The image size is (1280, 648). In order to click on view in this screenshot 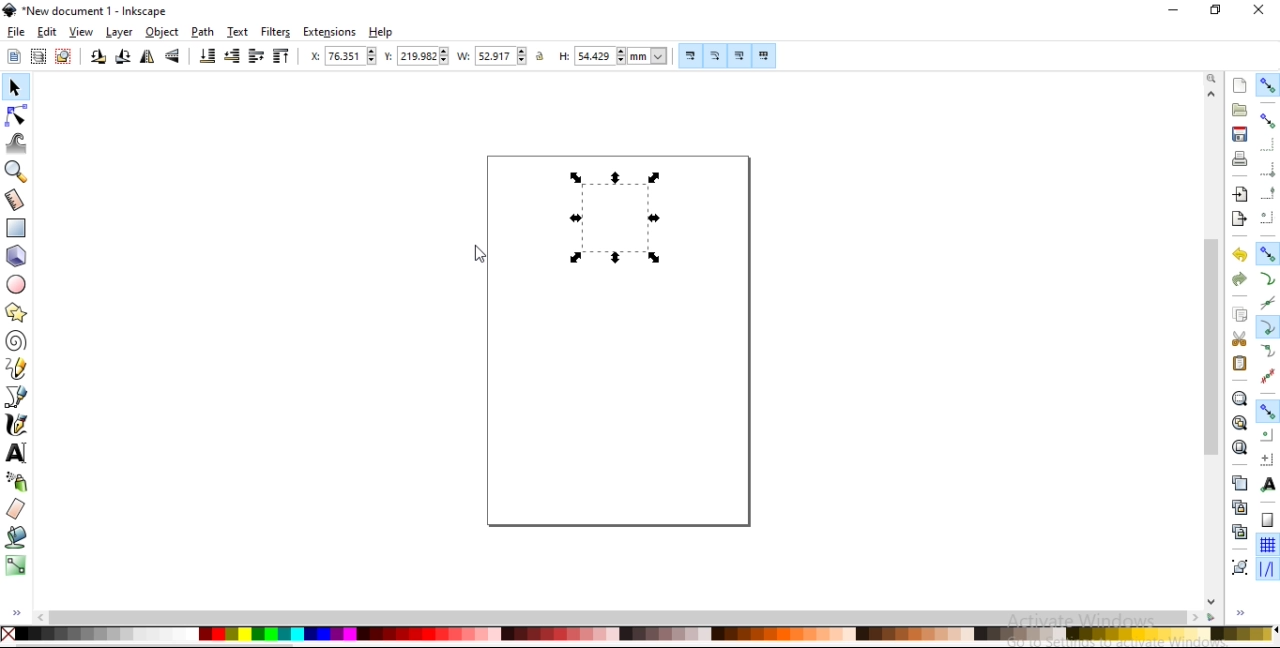, I will do `click(80, 32)`.